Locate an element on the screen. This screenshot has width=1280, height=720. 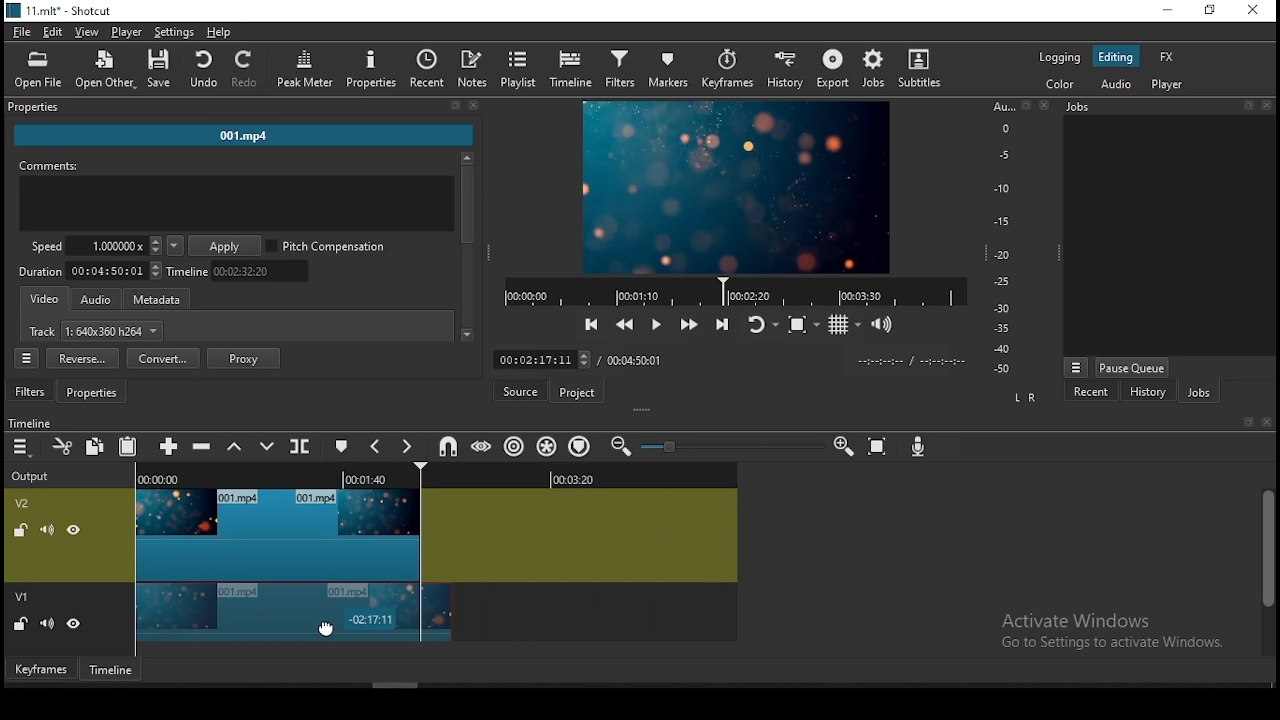
subtitles is located at coordinates (923, 69).